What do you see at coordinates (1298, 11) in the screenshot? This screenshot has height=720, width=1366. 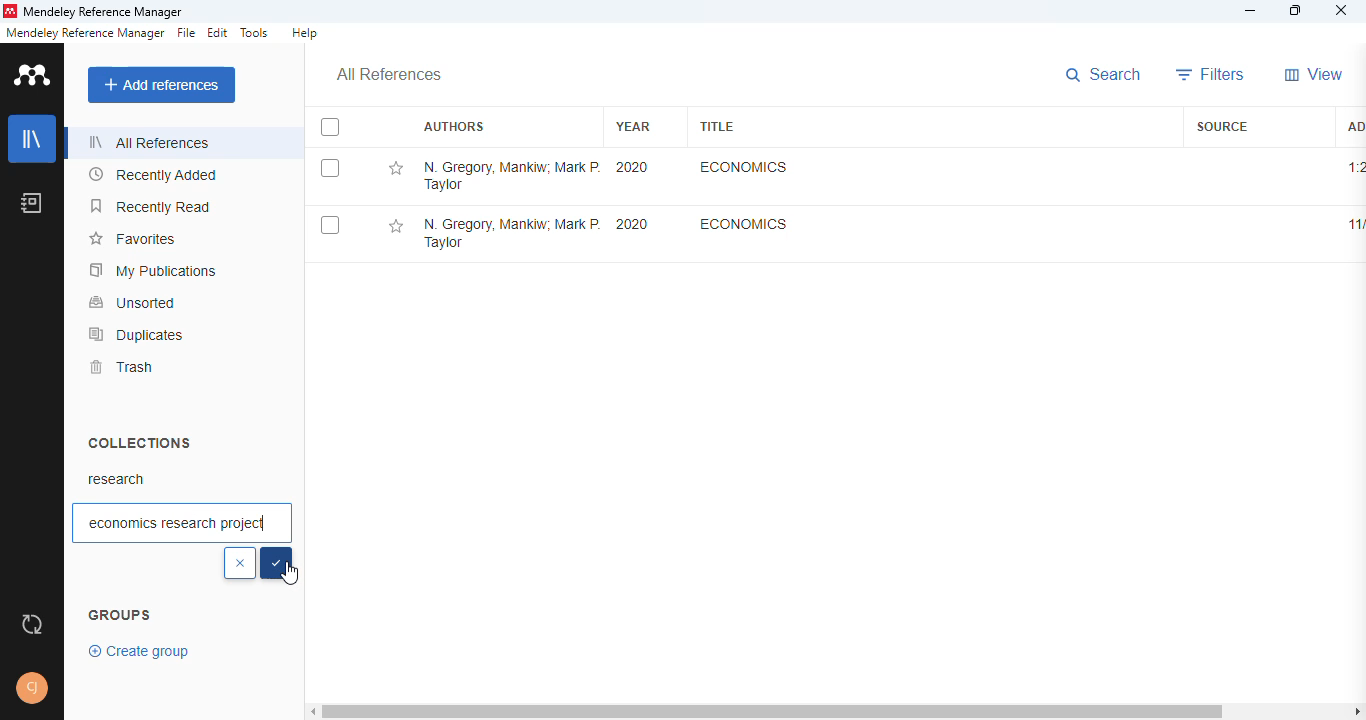 I see `maximize` at bounding box center [1298, 11].